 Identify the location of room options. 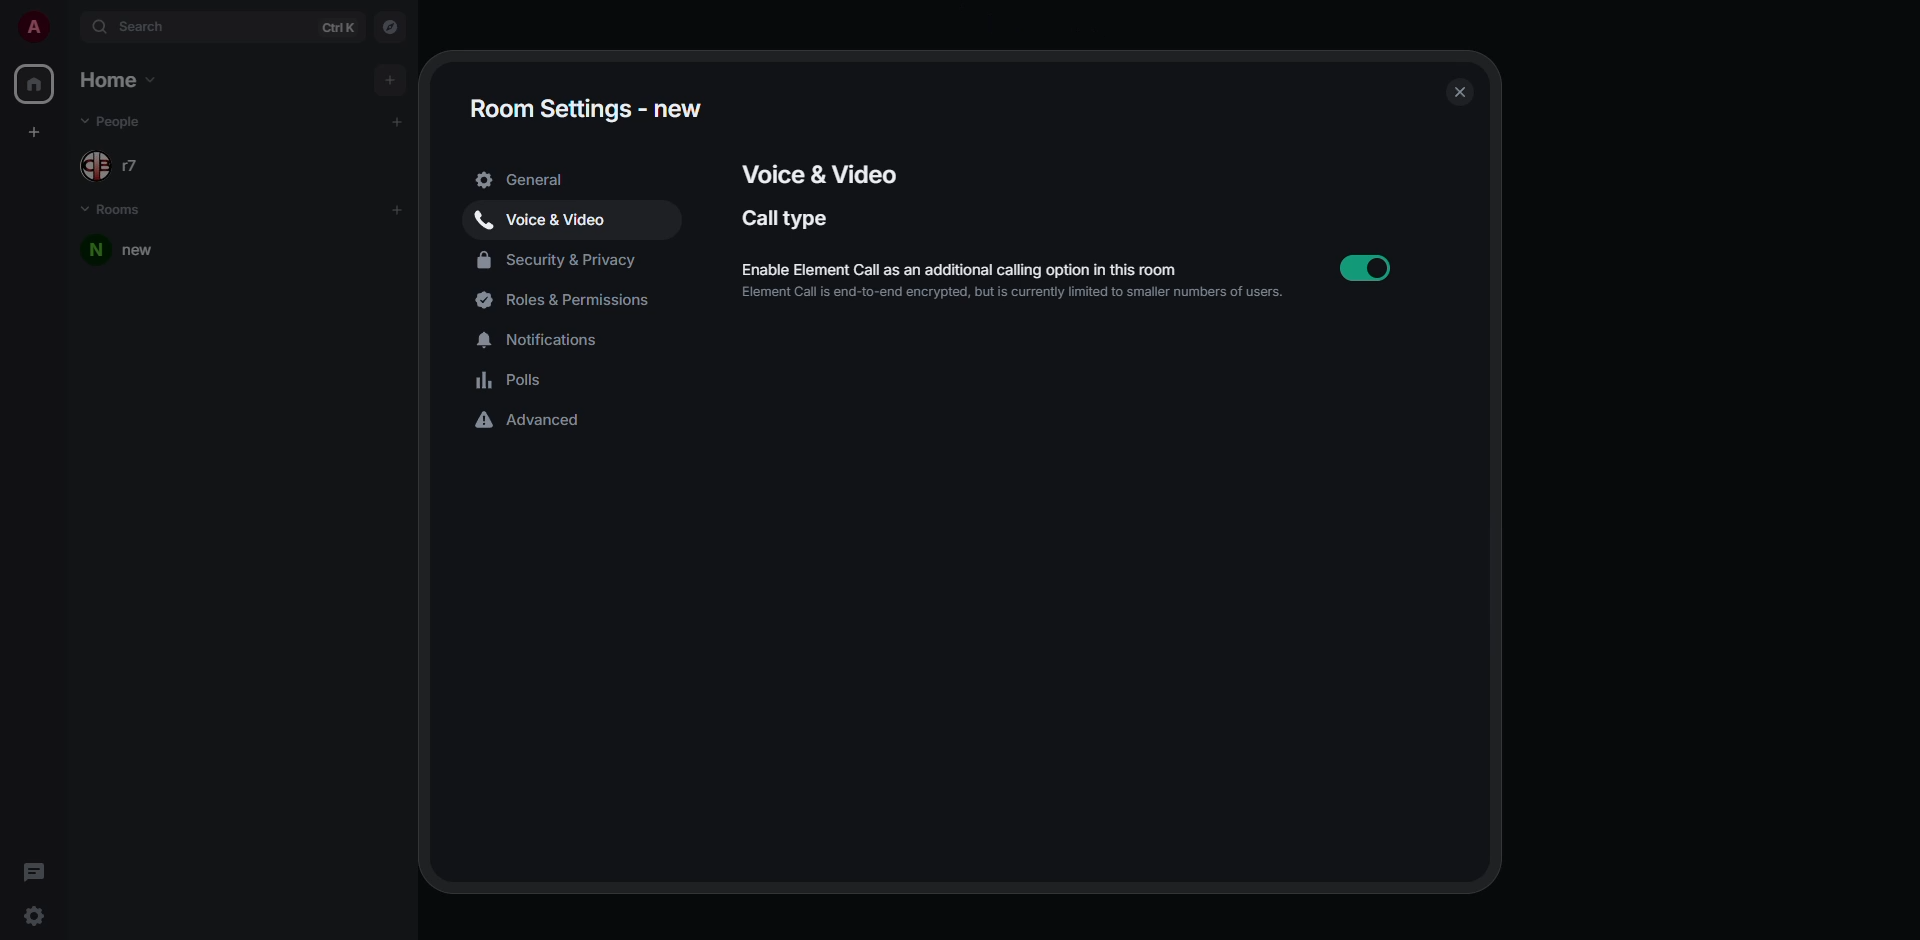
(408, 252).